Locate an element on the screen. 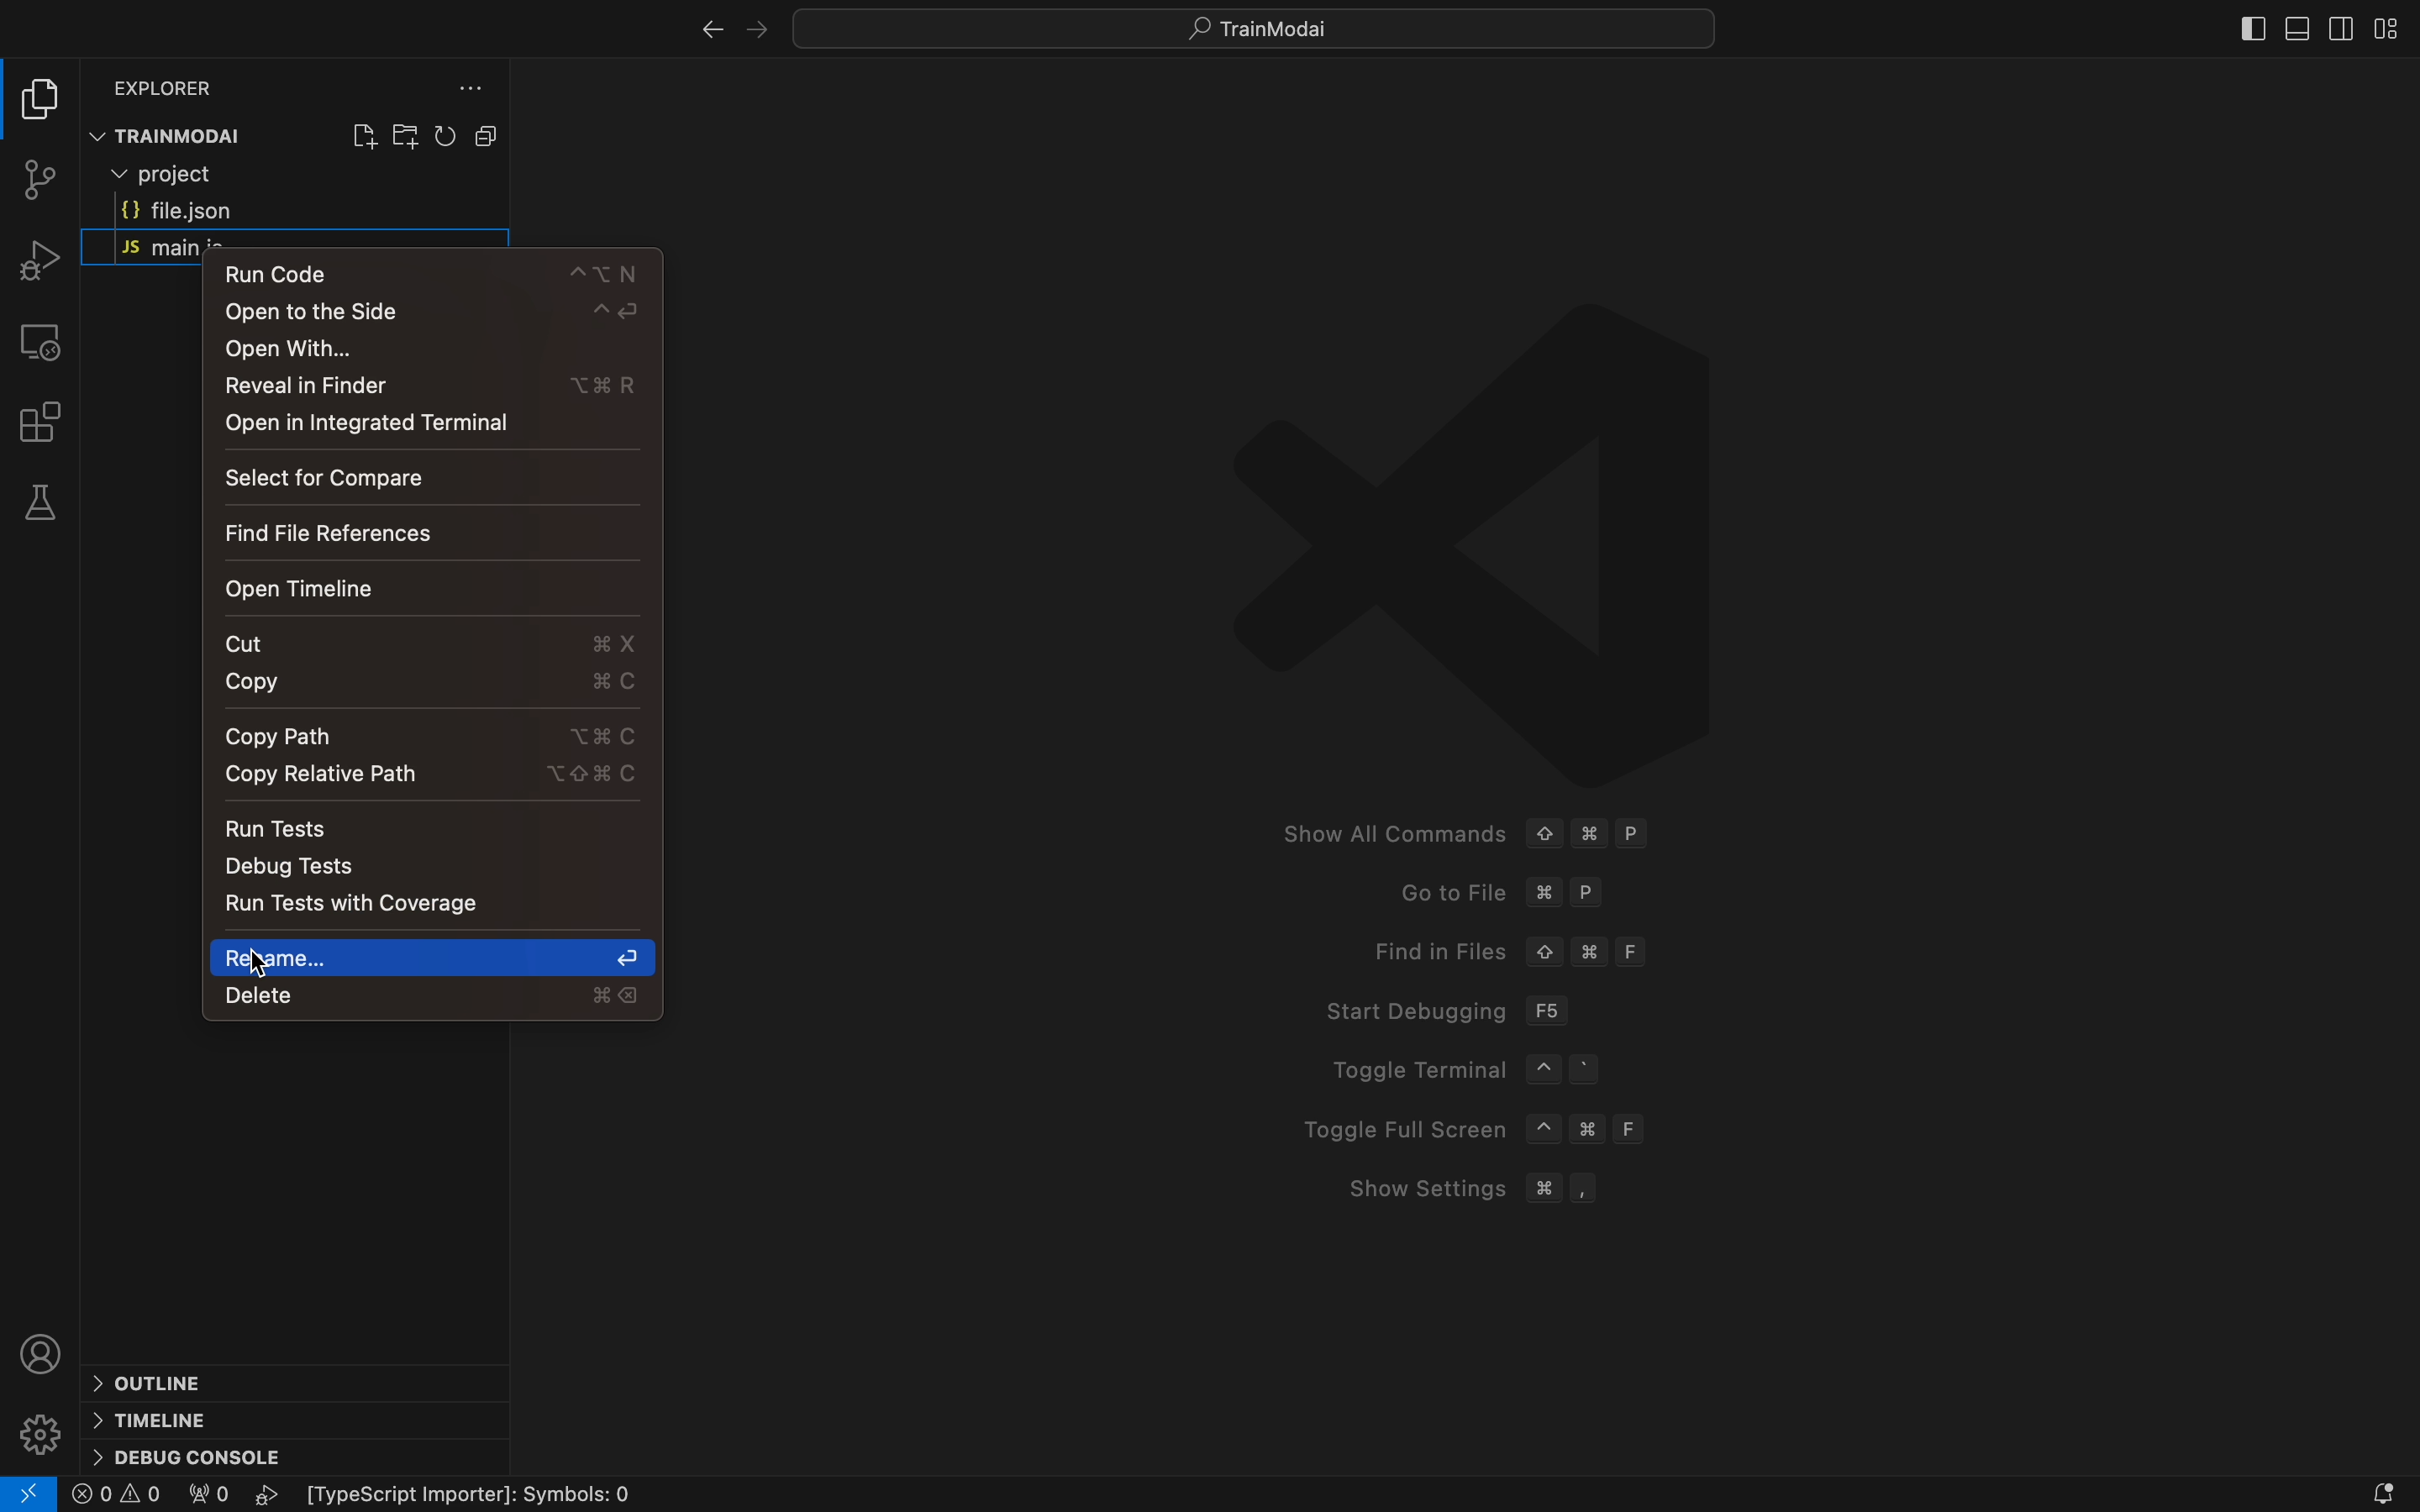  cut is located at coordinates (435, 637).